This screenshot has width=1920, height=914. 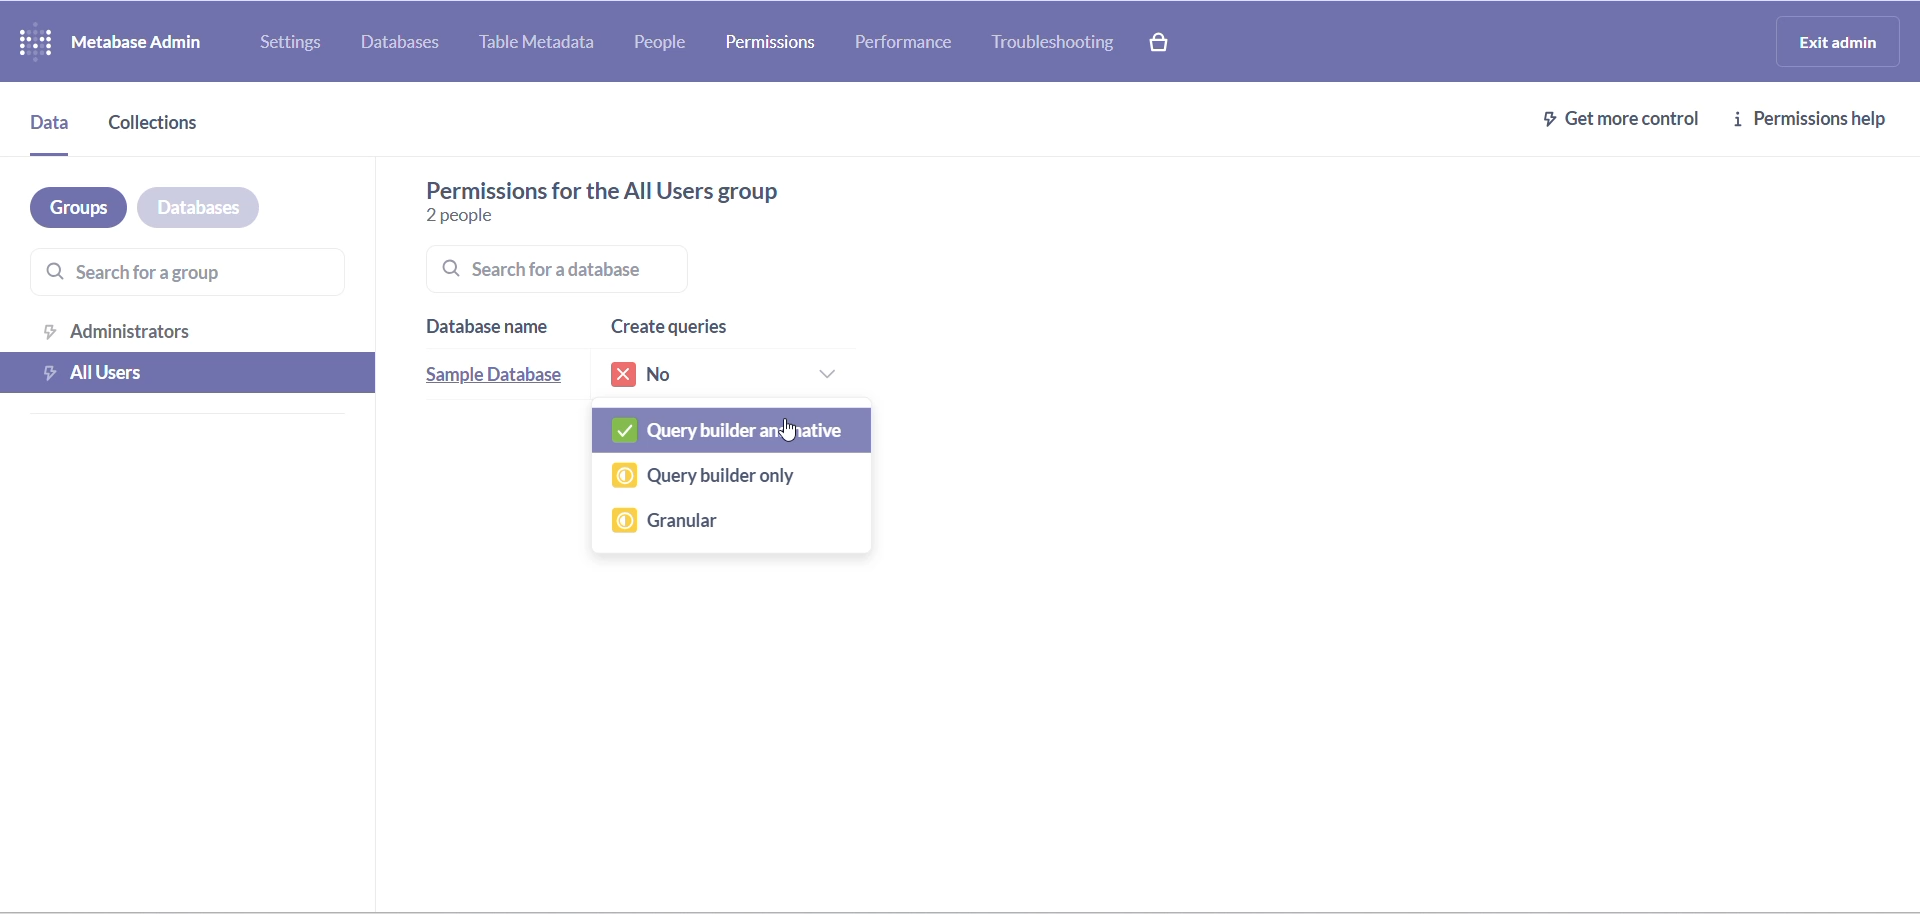 I want to click on databases, so click(x=211, y=208).